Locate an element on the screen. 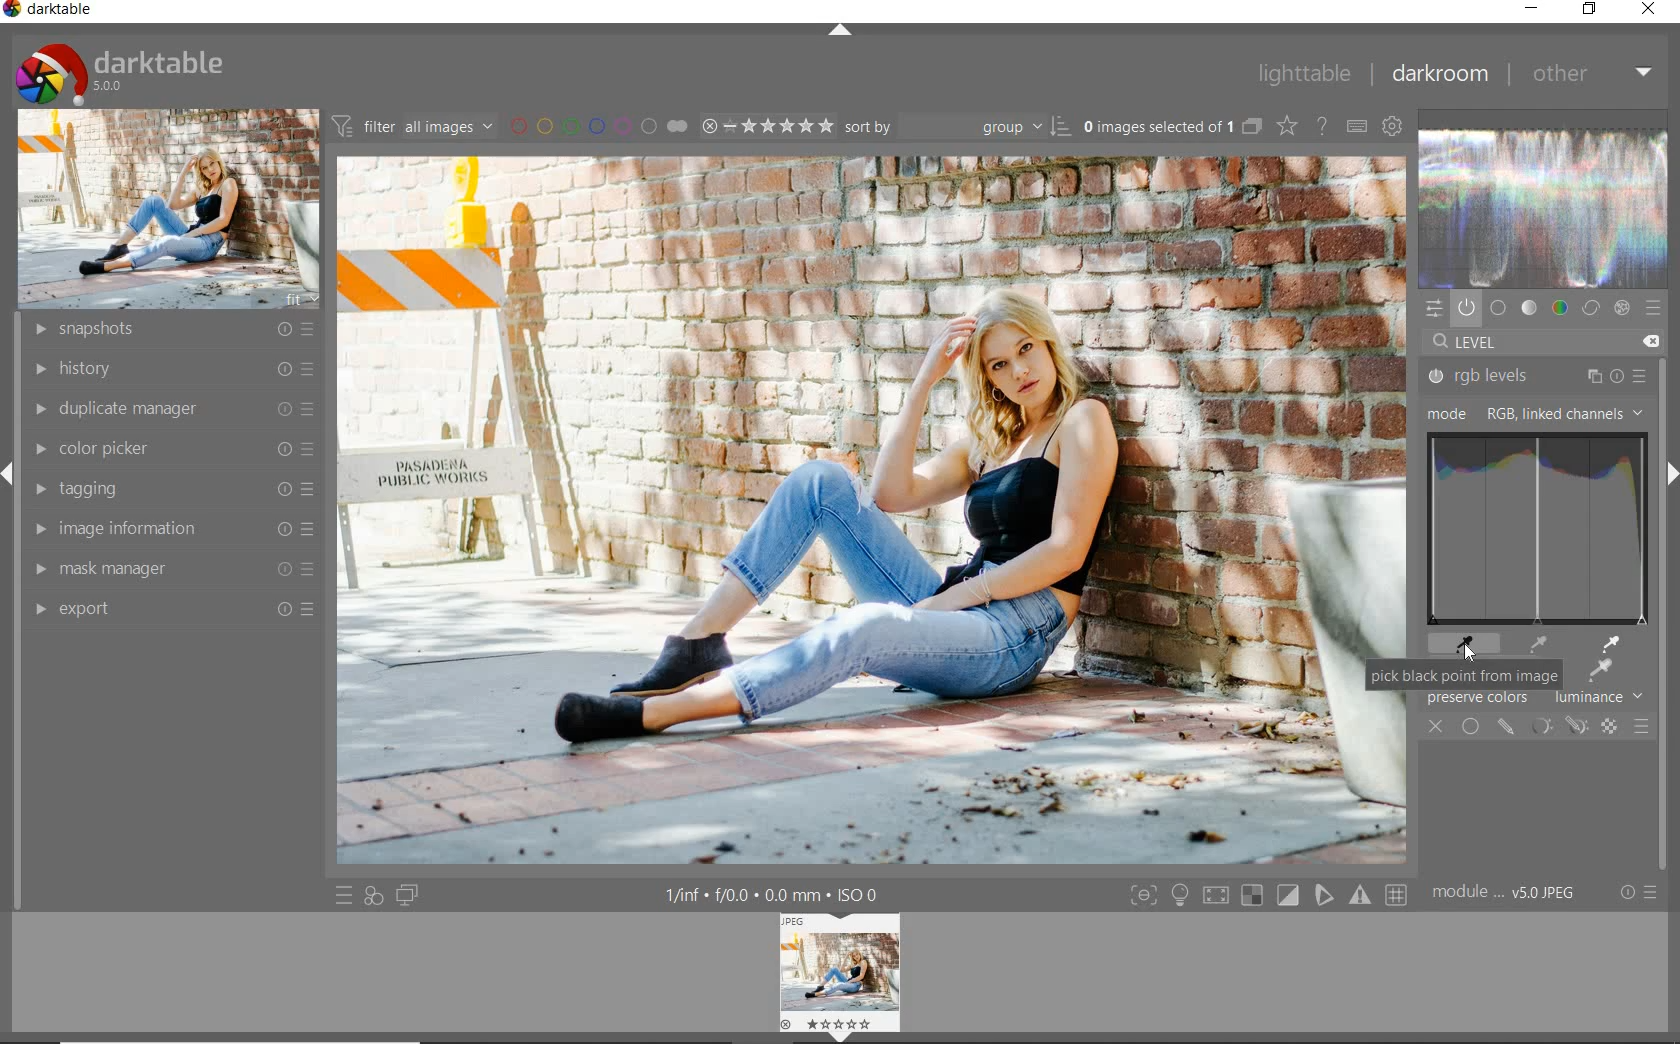 This screenshot has height=1044, width=1680. reset or presets & preferences is located at coordinates (1642, 893).